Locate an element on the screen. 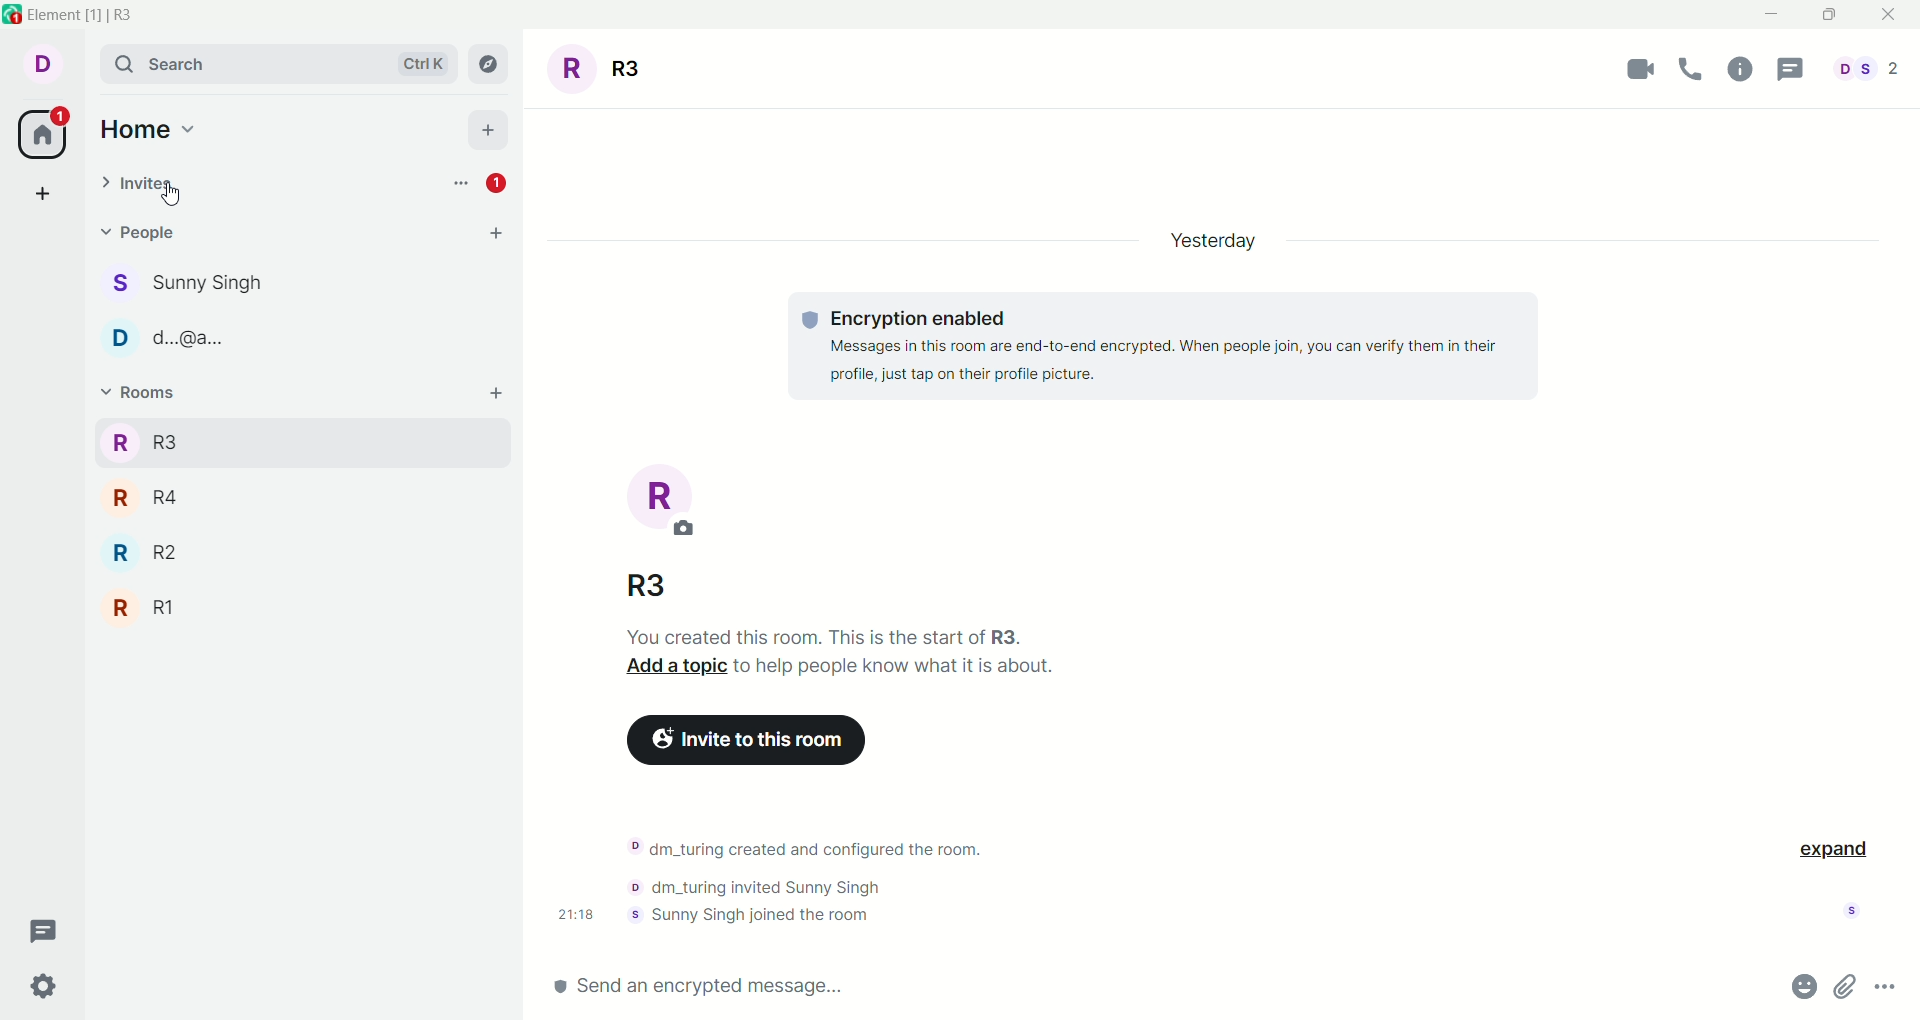  people is located at coordinates (1871, 68).